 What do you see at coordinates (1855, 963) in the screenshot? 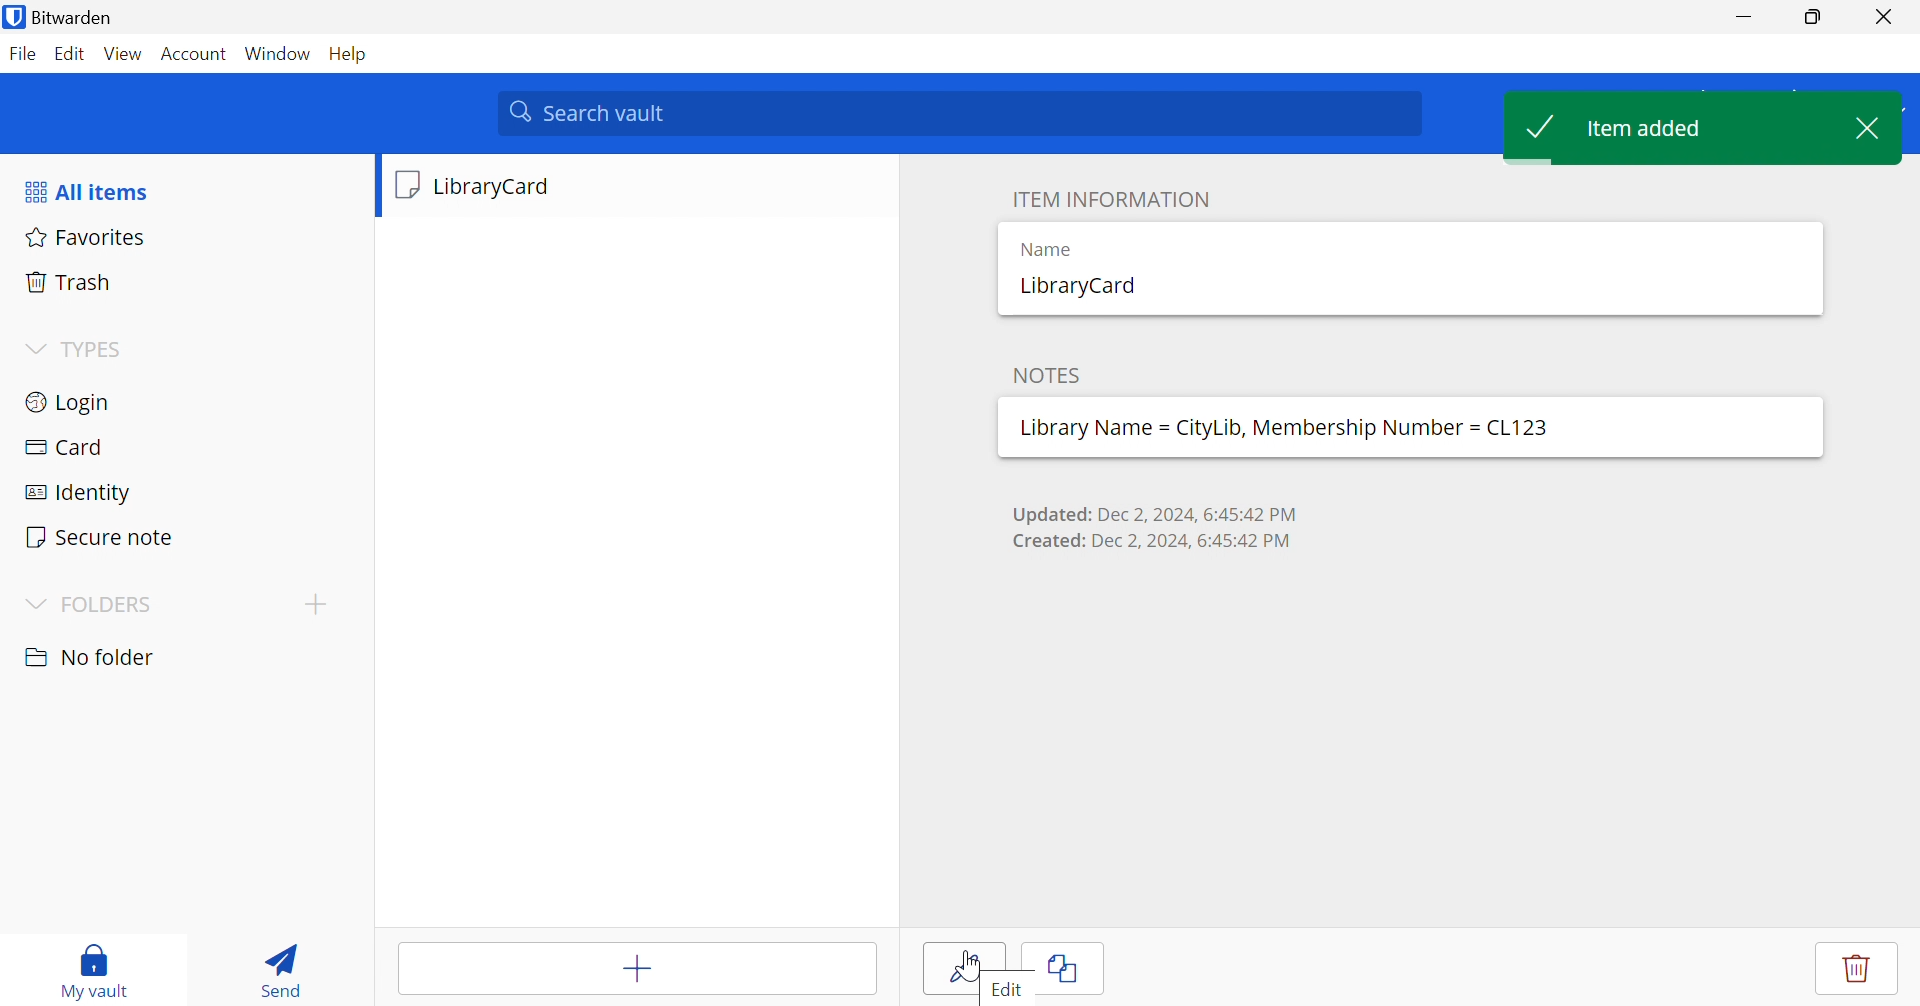
I see `Delete` at bounding box center [1855, 963].